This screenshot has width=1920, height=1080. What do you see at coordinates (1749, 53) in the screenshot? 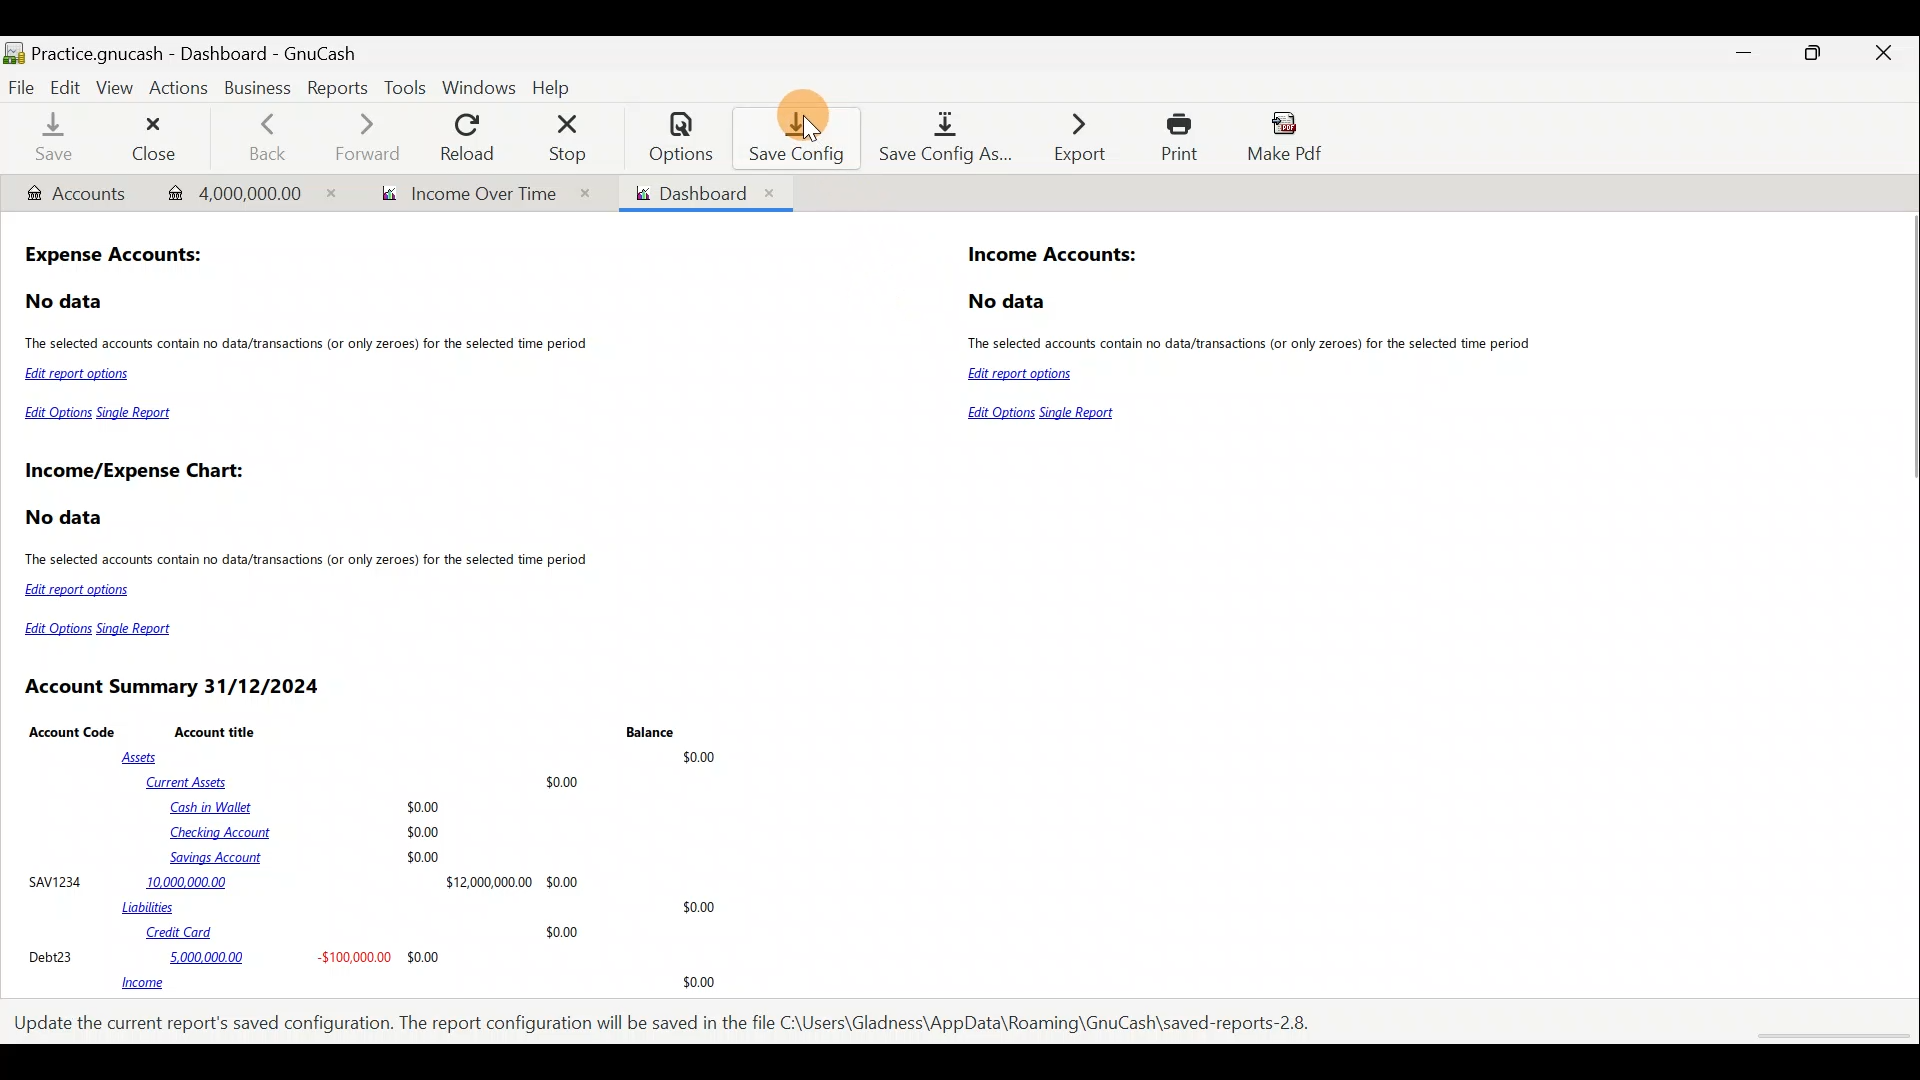
I see `Minimise` at bounding box center [1749, 53].